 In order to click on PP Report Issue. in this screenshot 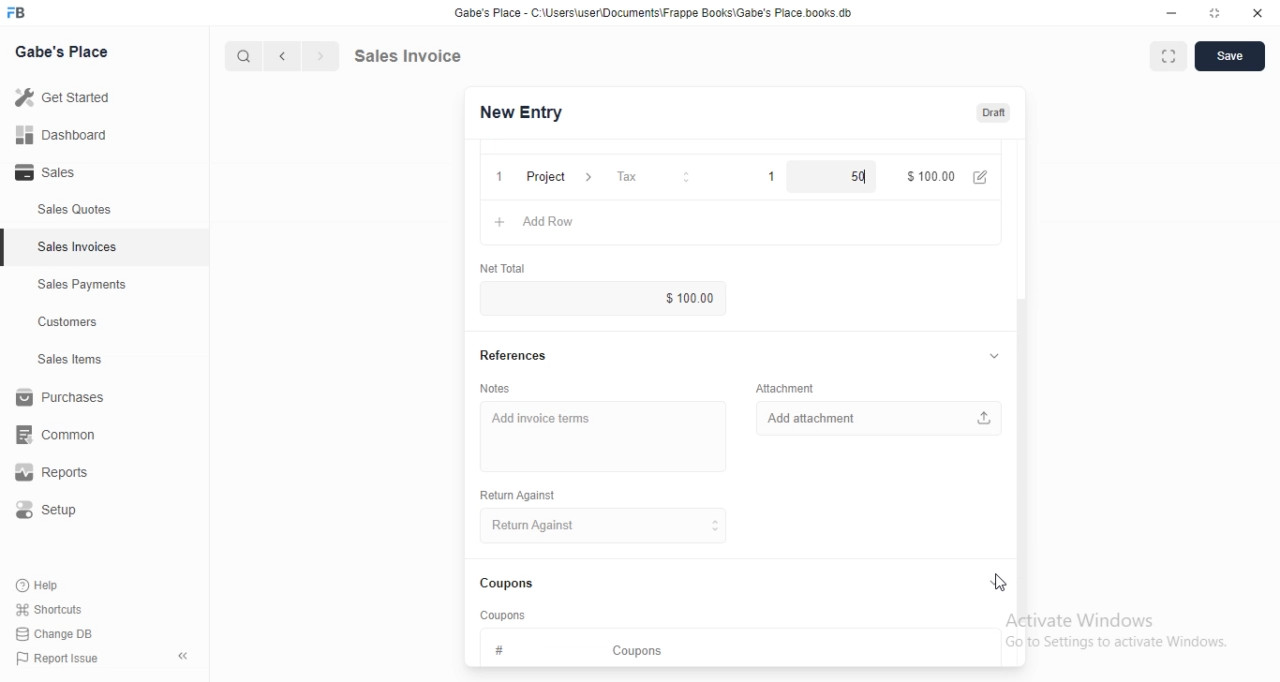, I will do `click(64, 662)`.